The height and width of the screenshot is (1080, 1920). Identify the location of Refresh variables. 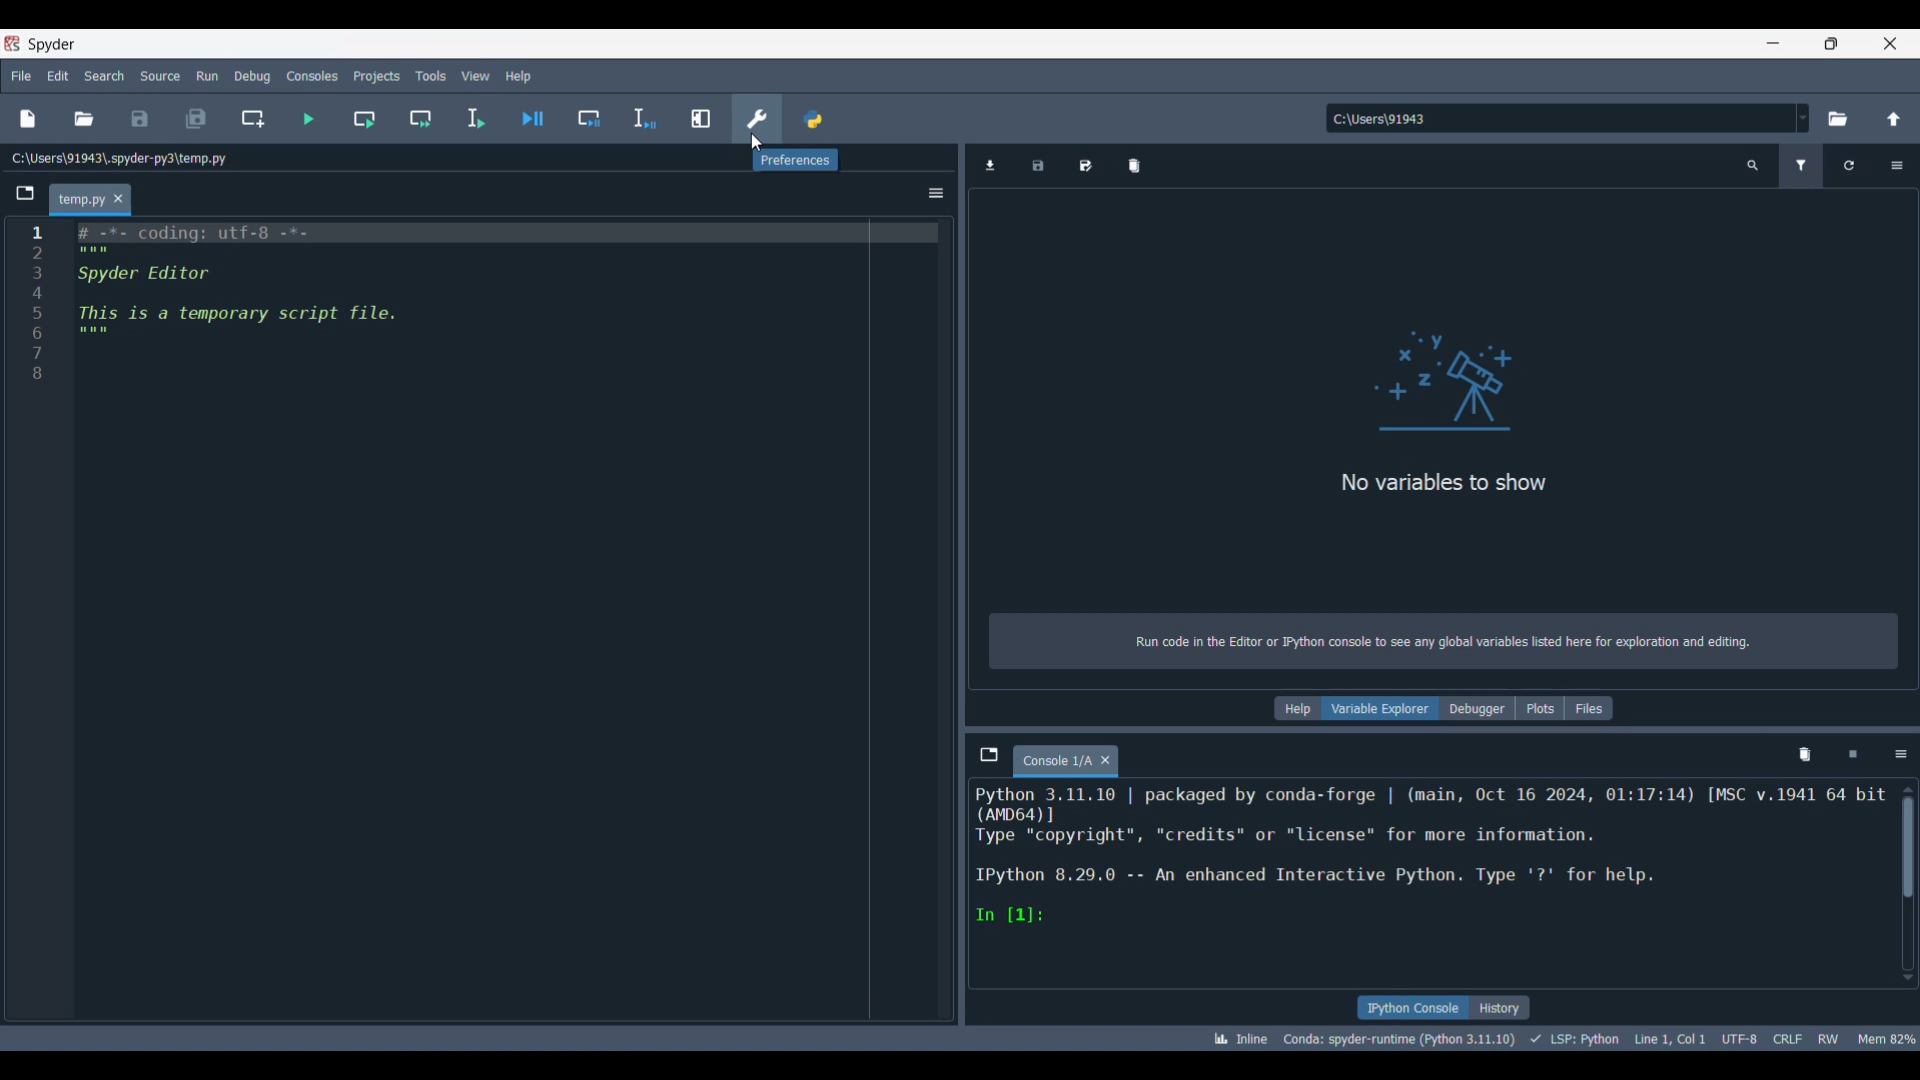
(1848, 166).